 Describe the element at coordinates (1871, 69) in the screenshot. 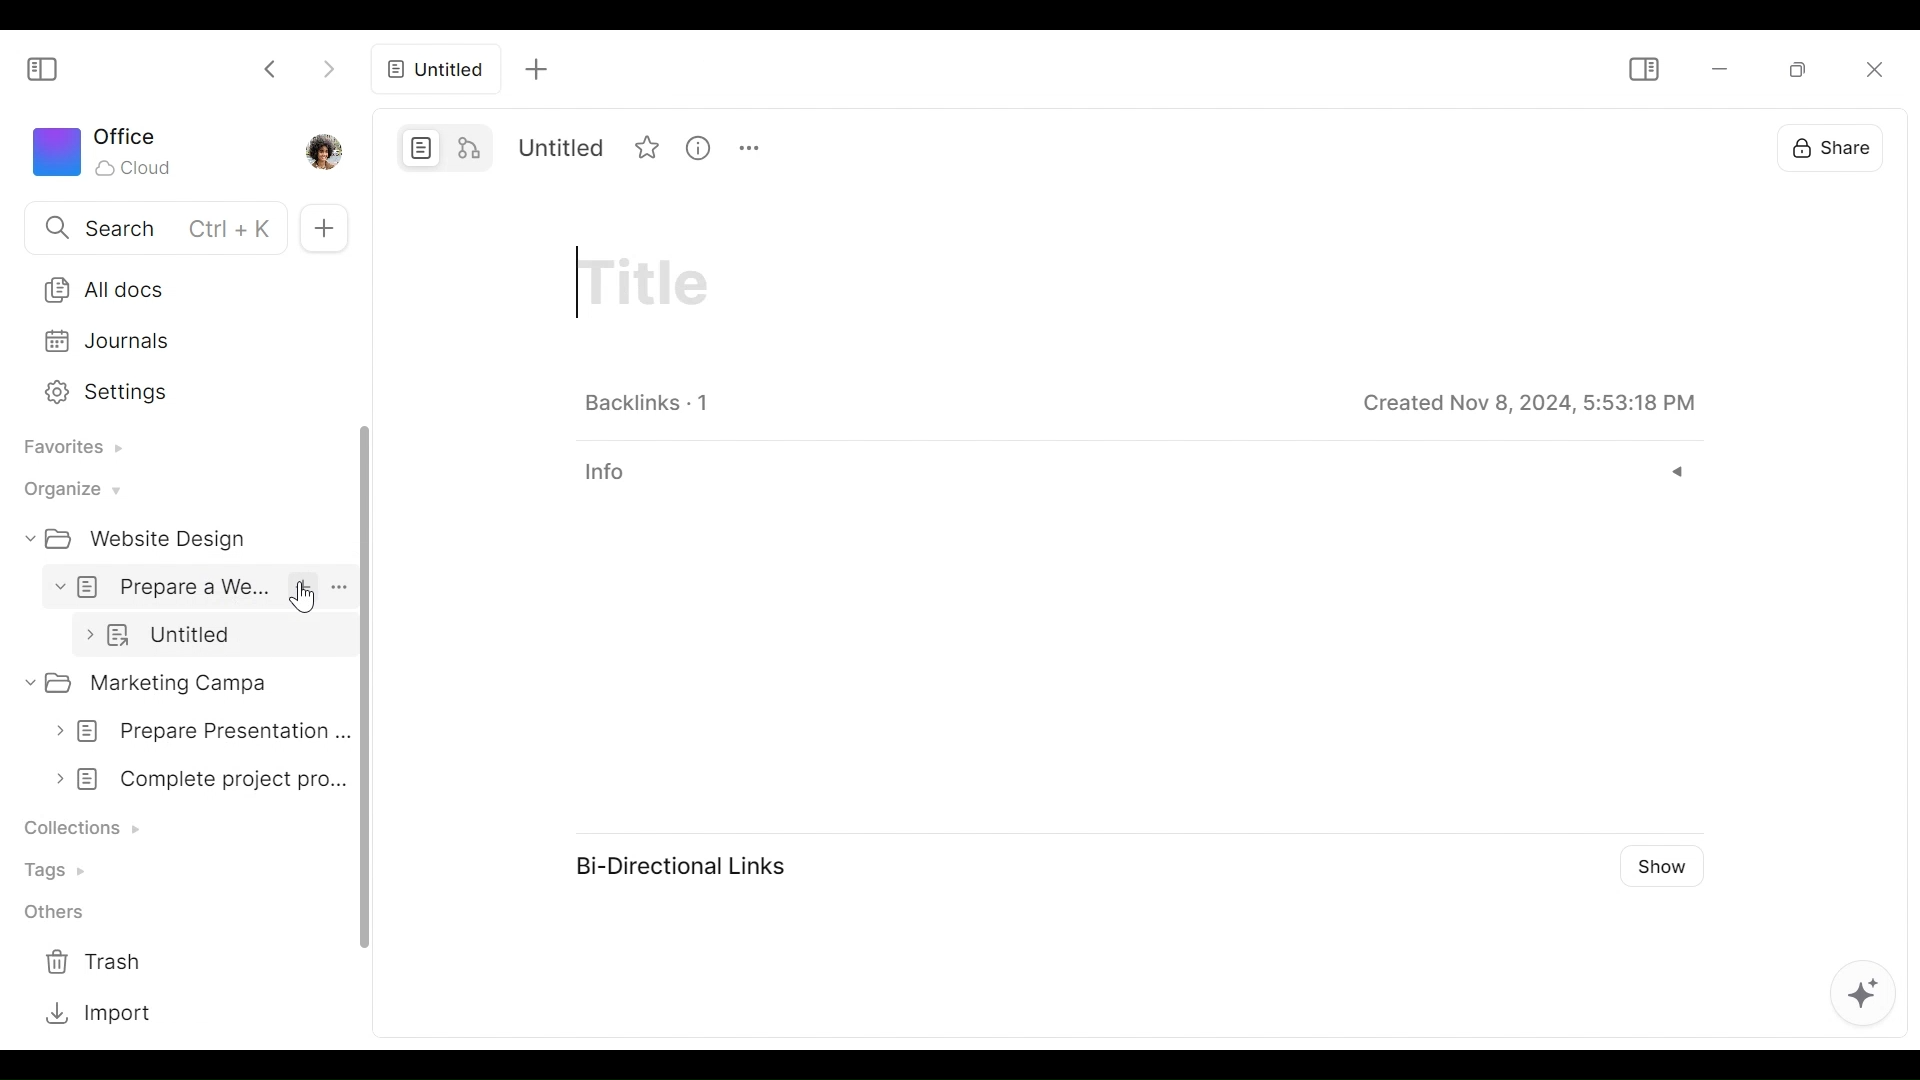

I see `Close` at that location.